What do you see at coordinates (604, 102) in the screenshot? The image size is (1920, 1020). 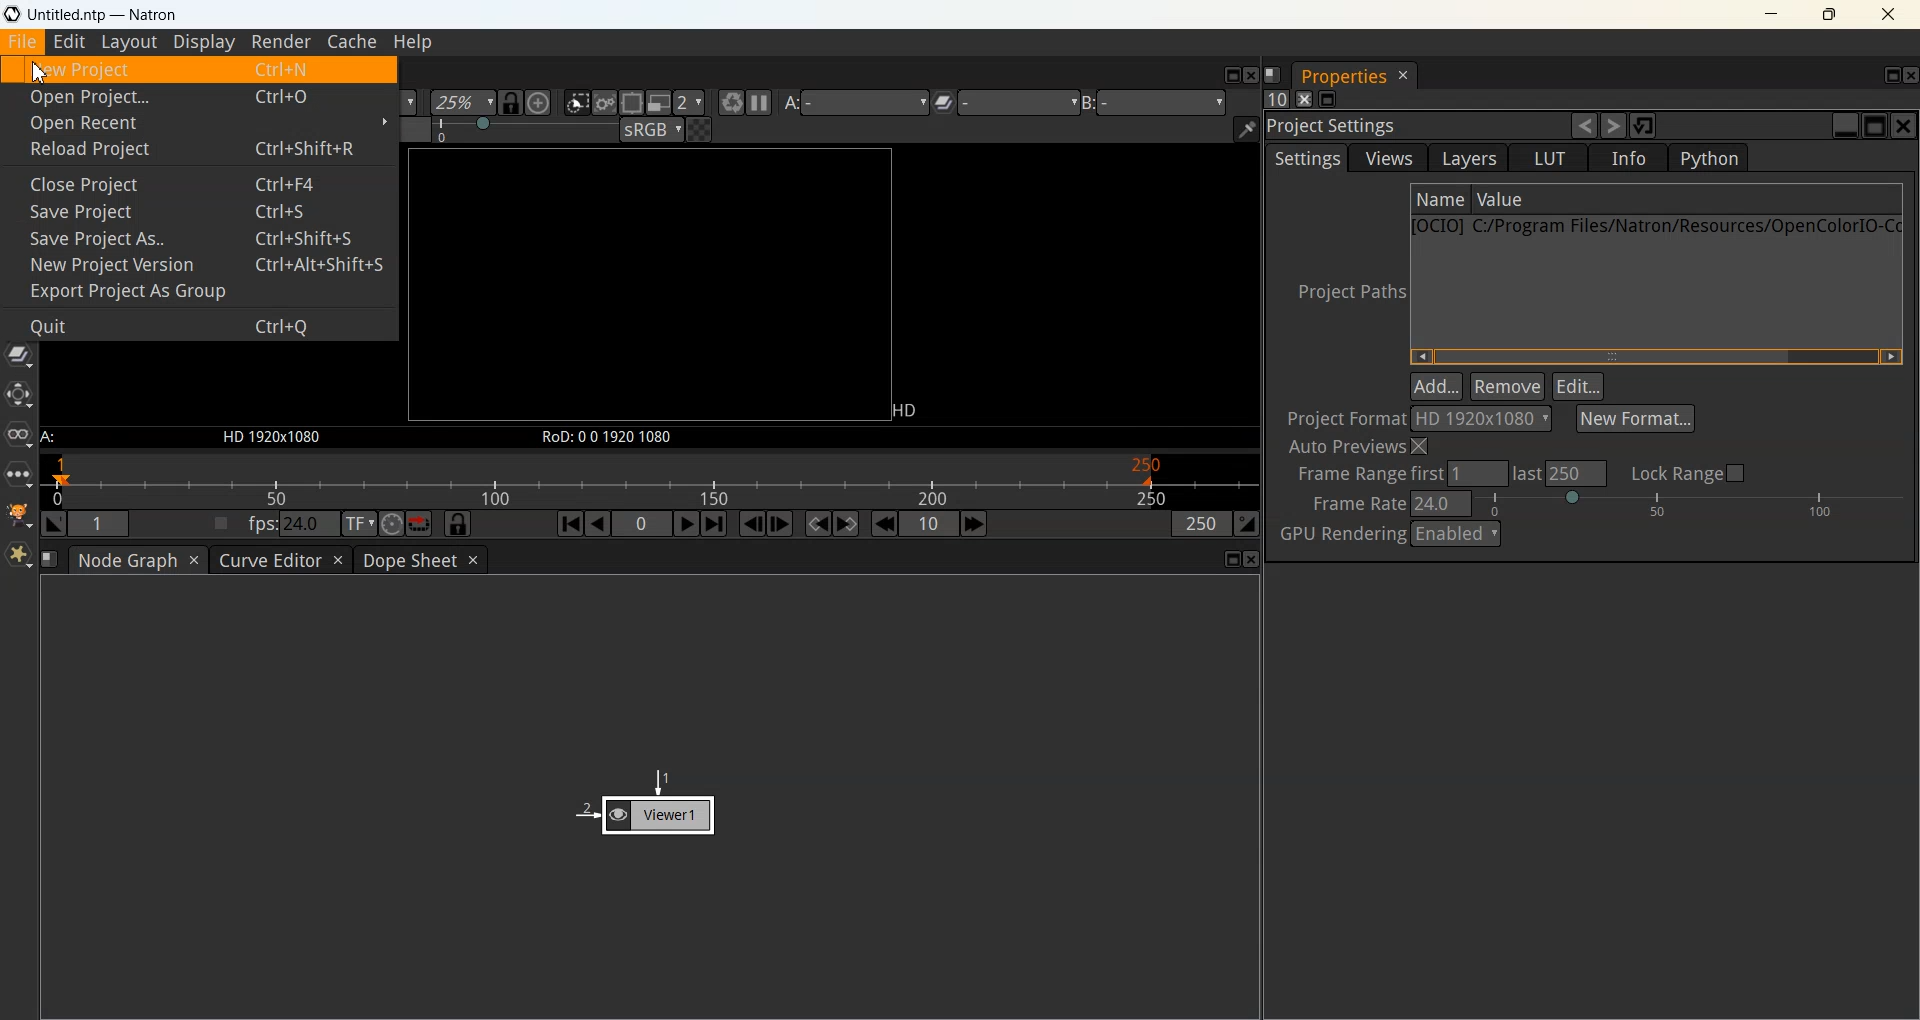 I see `Render the image` at bounding box center [604, 102].